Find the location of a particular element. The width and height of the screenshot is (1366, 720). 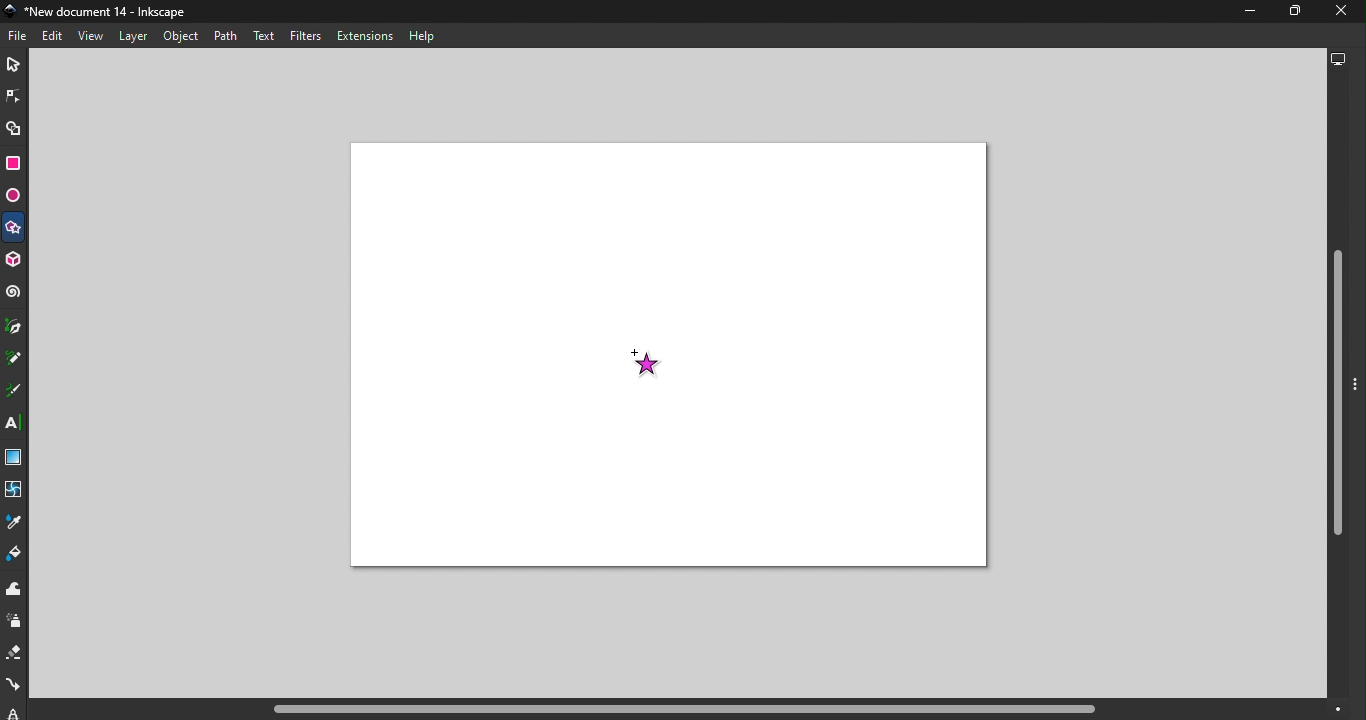

Display options is located at coordinates (1341, 60).